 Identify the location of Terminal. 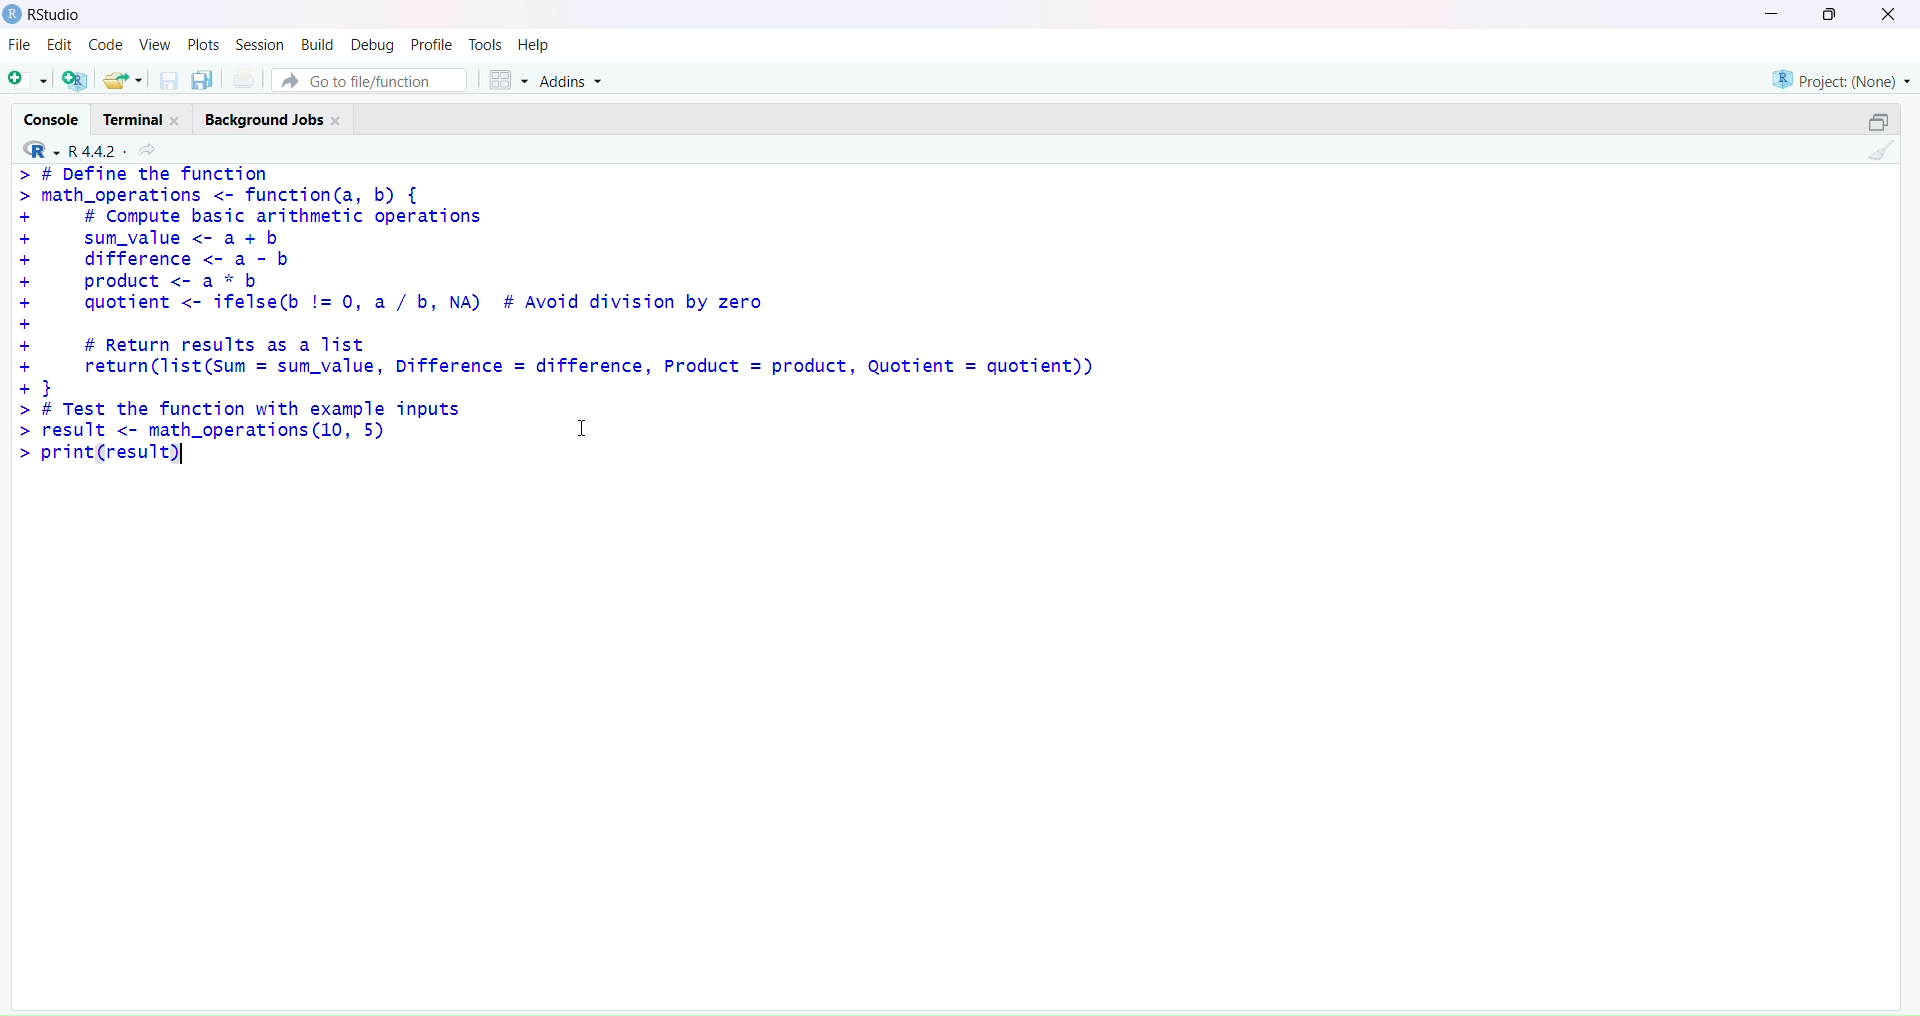
(147, 116).